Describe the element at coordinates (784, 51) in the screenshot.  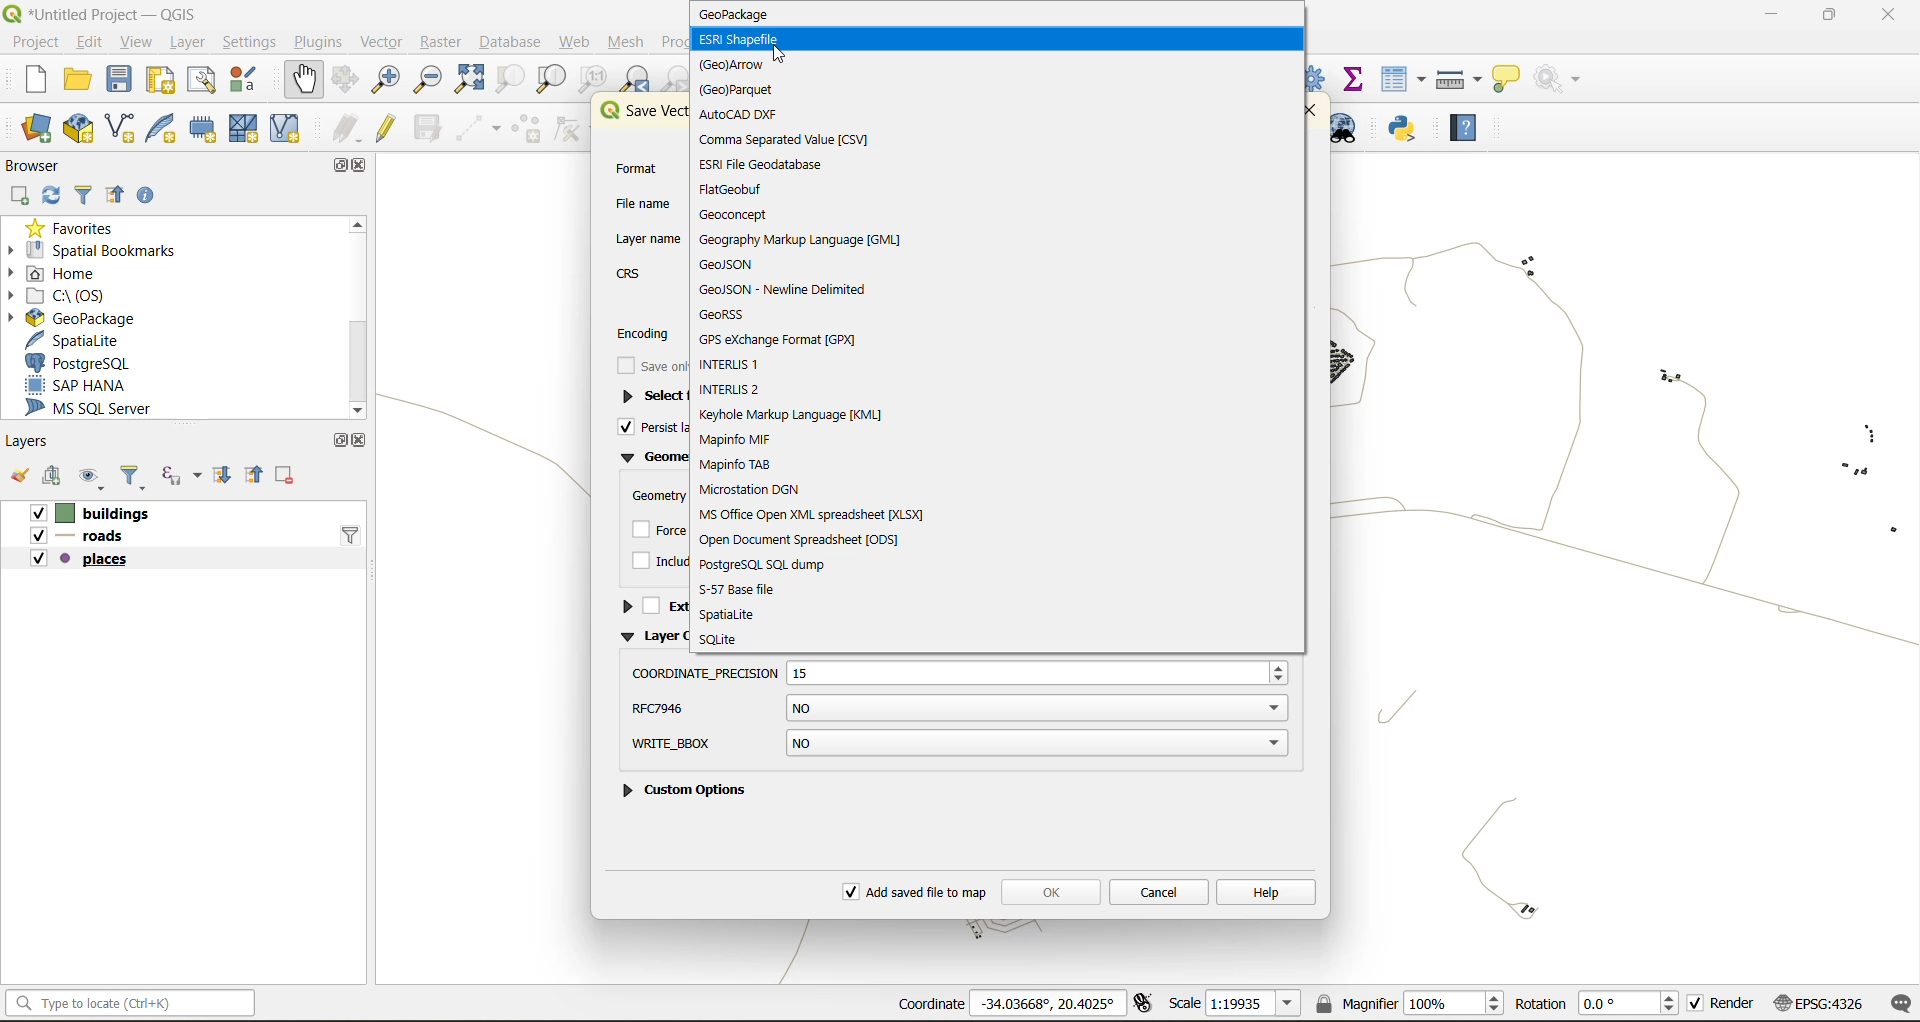
I see `cursor` at that location.